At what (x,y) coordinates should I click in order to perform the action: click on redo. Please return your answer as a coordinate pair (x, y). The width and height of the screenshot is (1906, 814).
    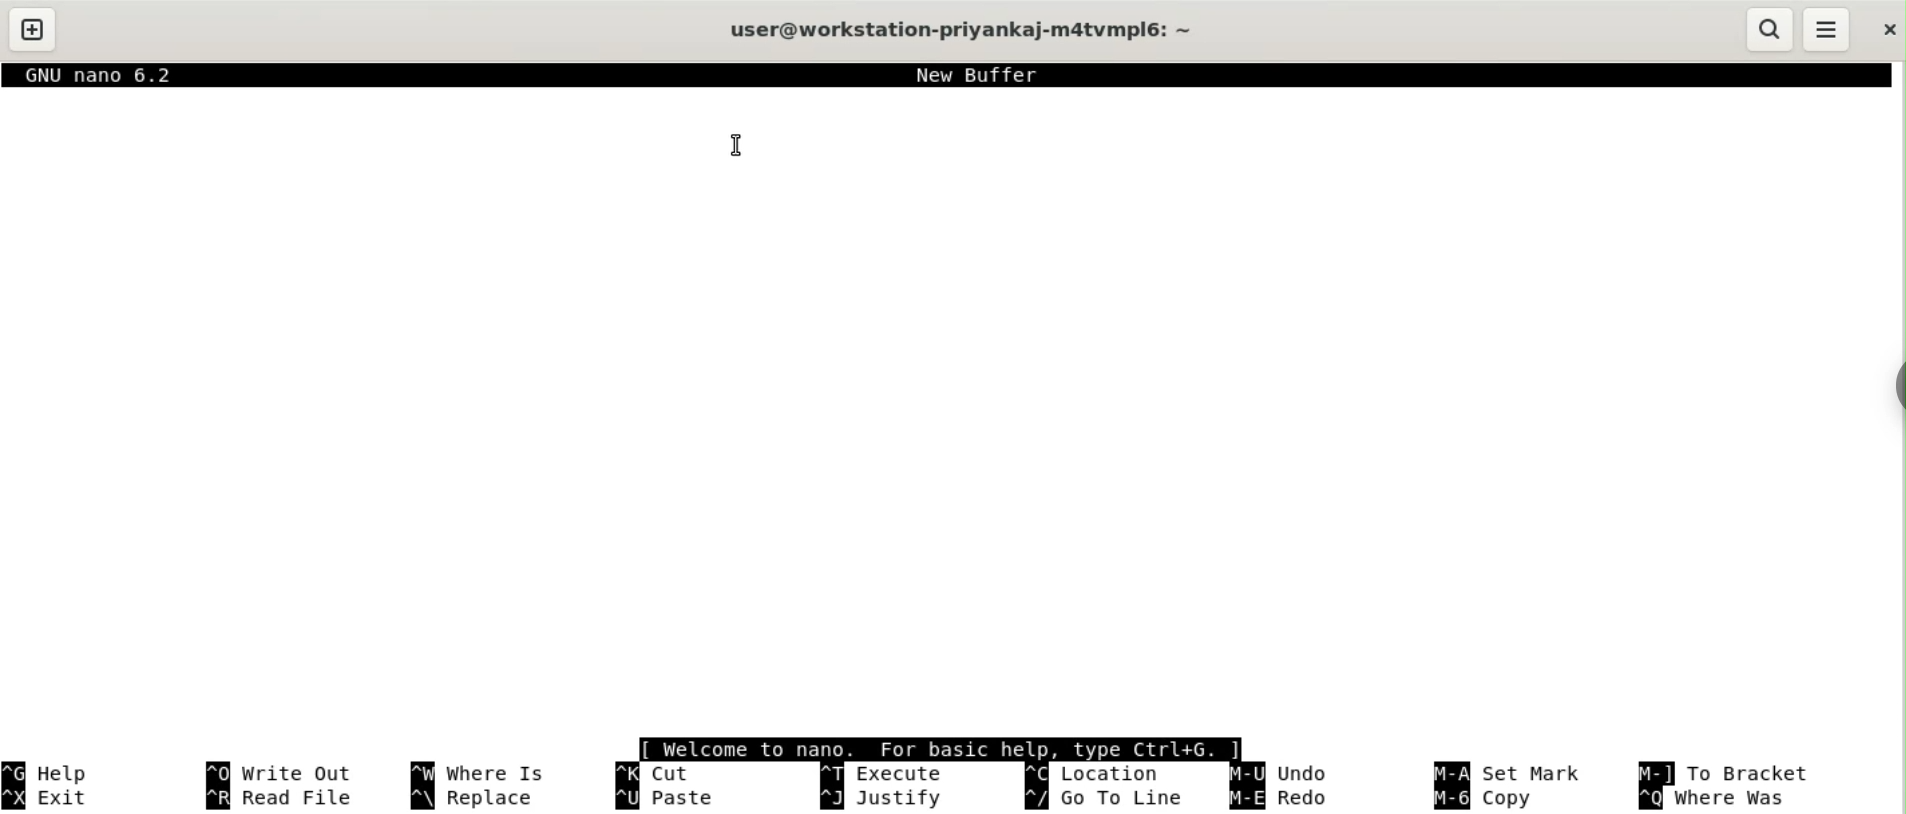
    Looking at the image, I should click on (1286, 799).